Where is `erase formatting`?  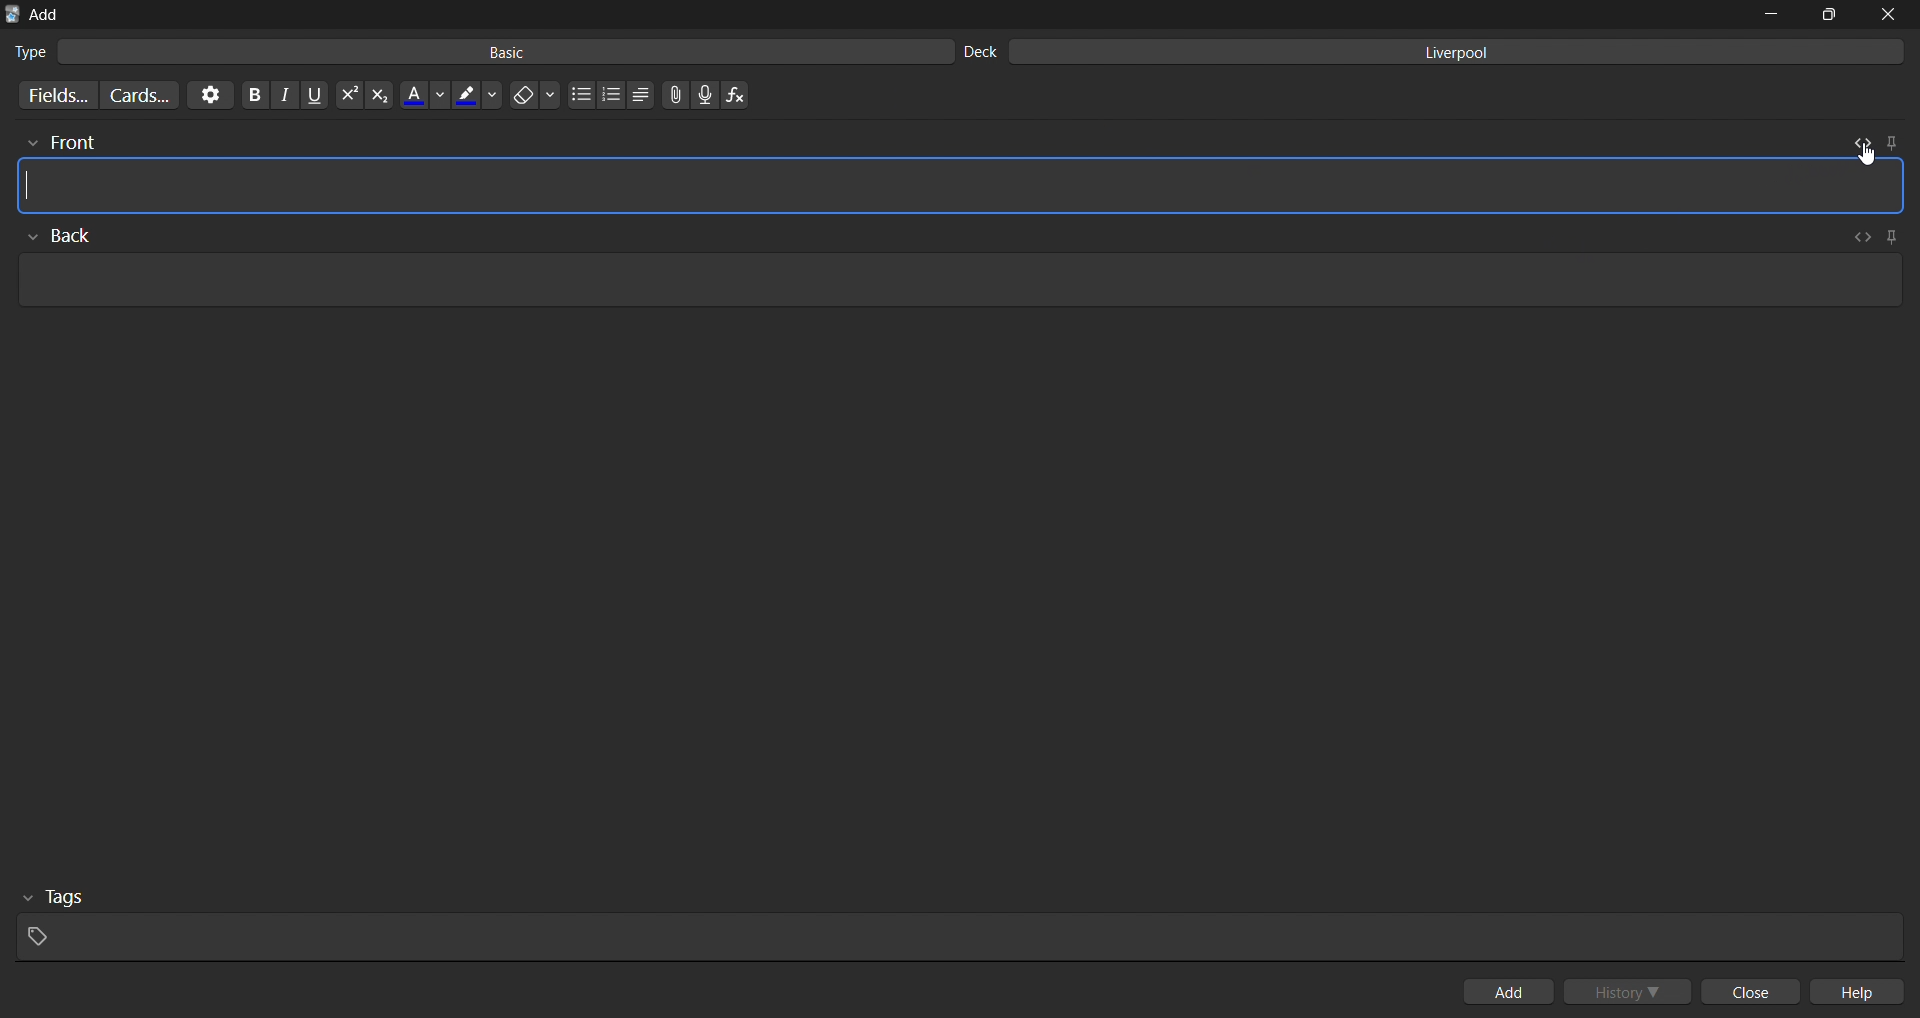 erase formatting is located at coordinates (539, 95).